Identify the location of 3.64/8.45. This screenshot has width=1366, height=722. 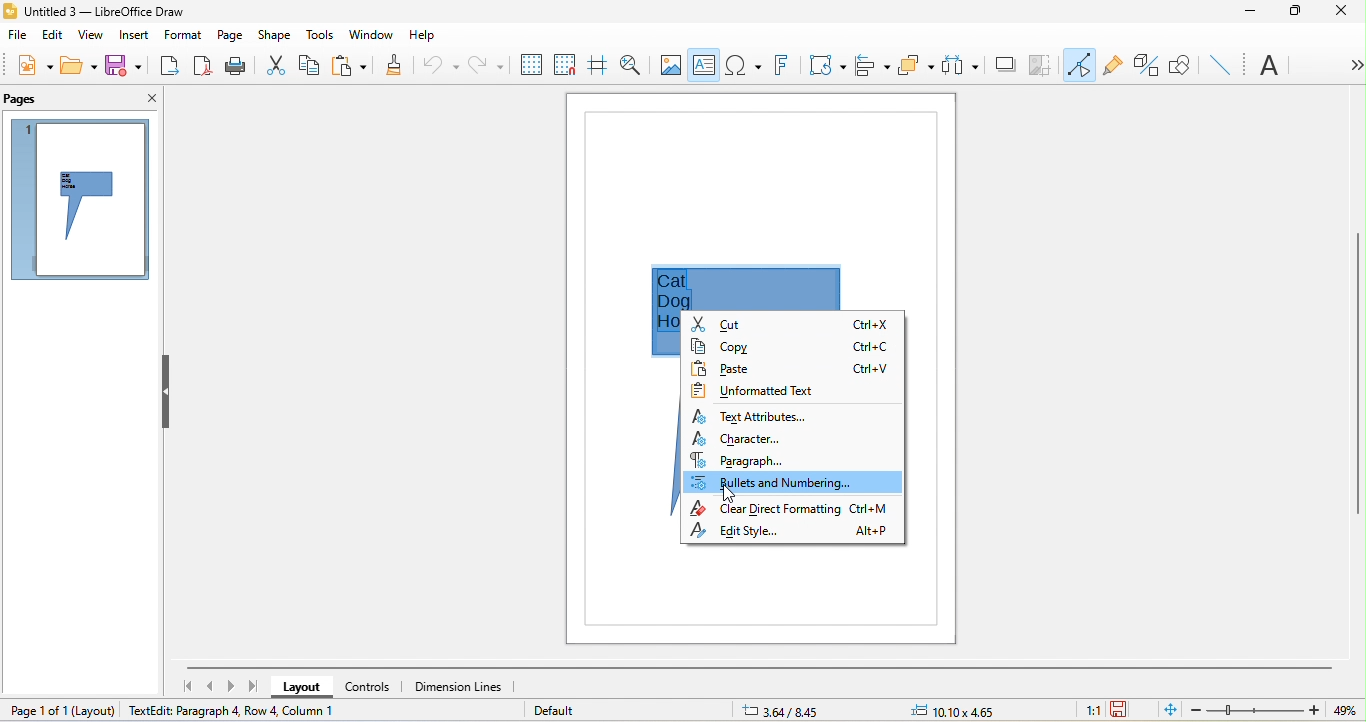
(789, 710).